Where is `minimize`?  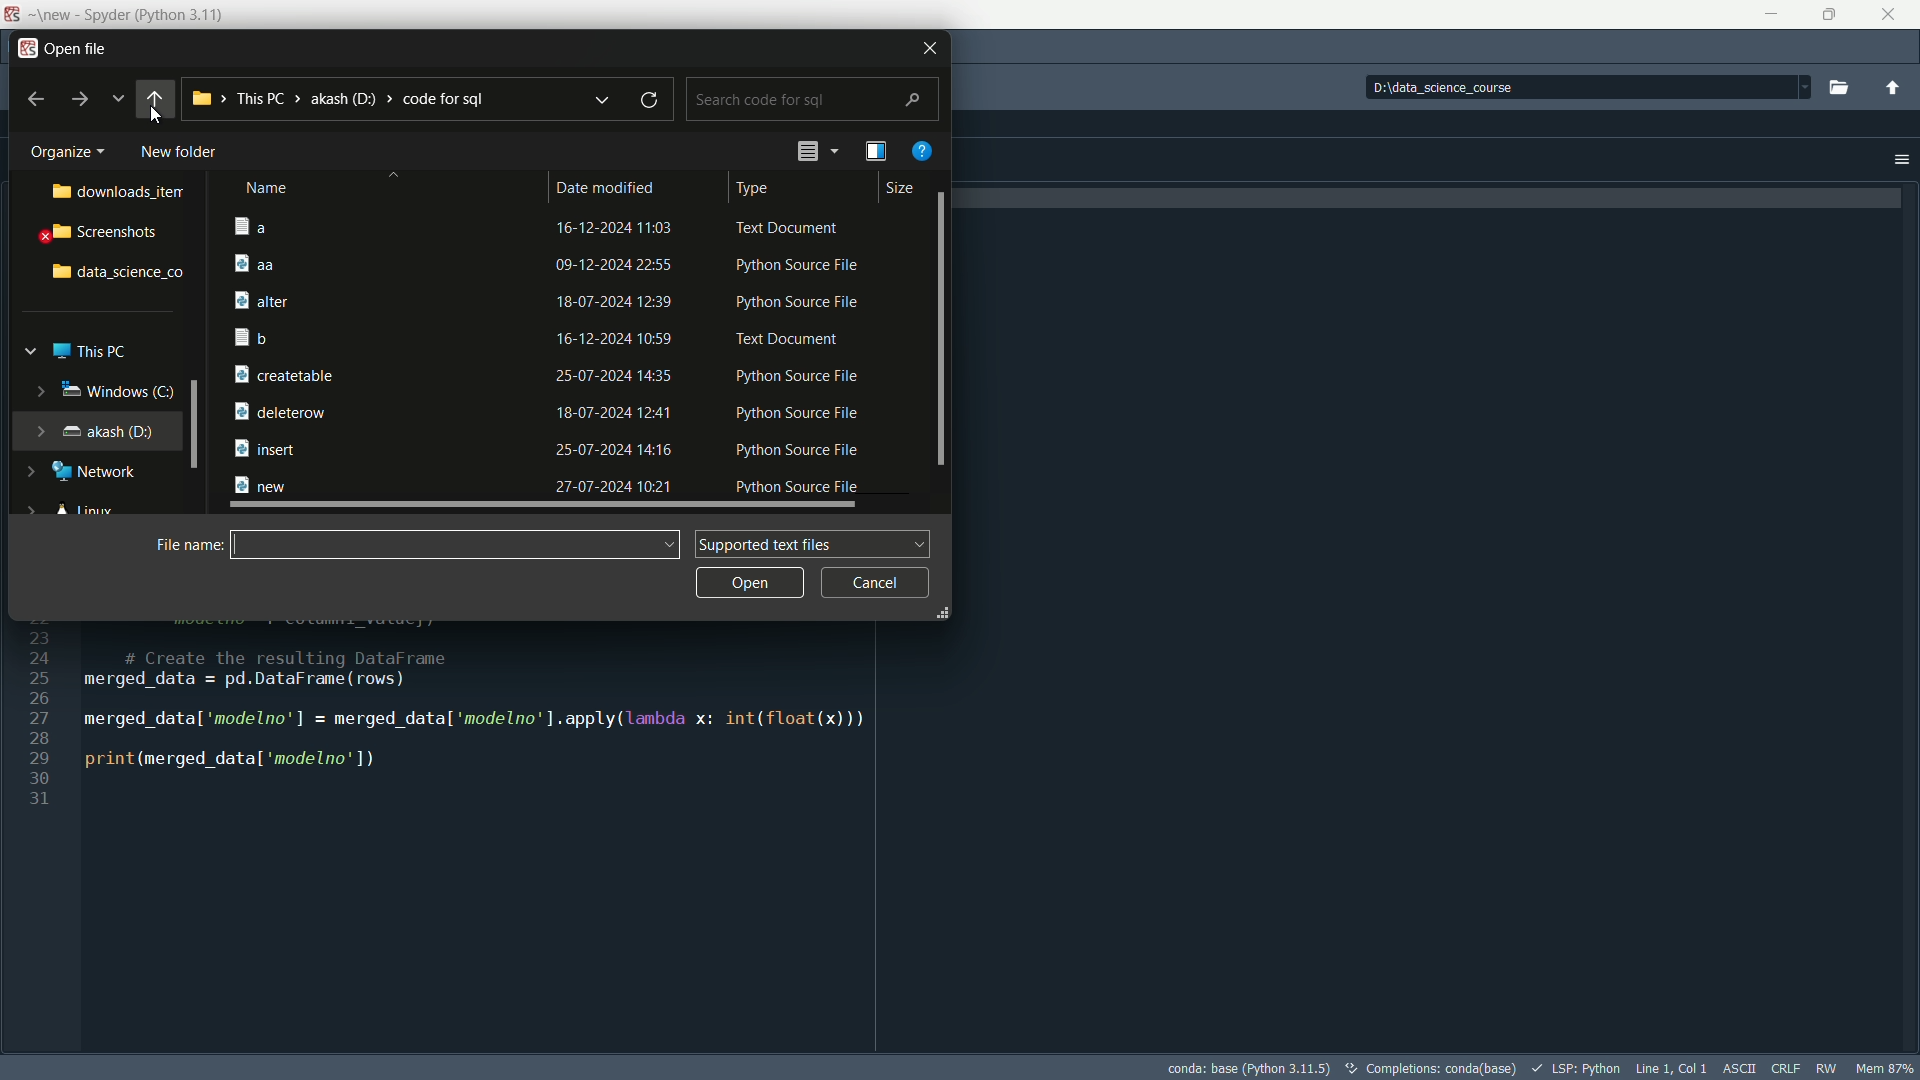
minimize is located at coordinates (1772, 13).